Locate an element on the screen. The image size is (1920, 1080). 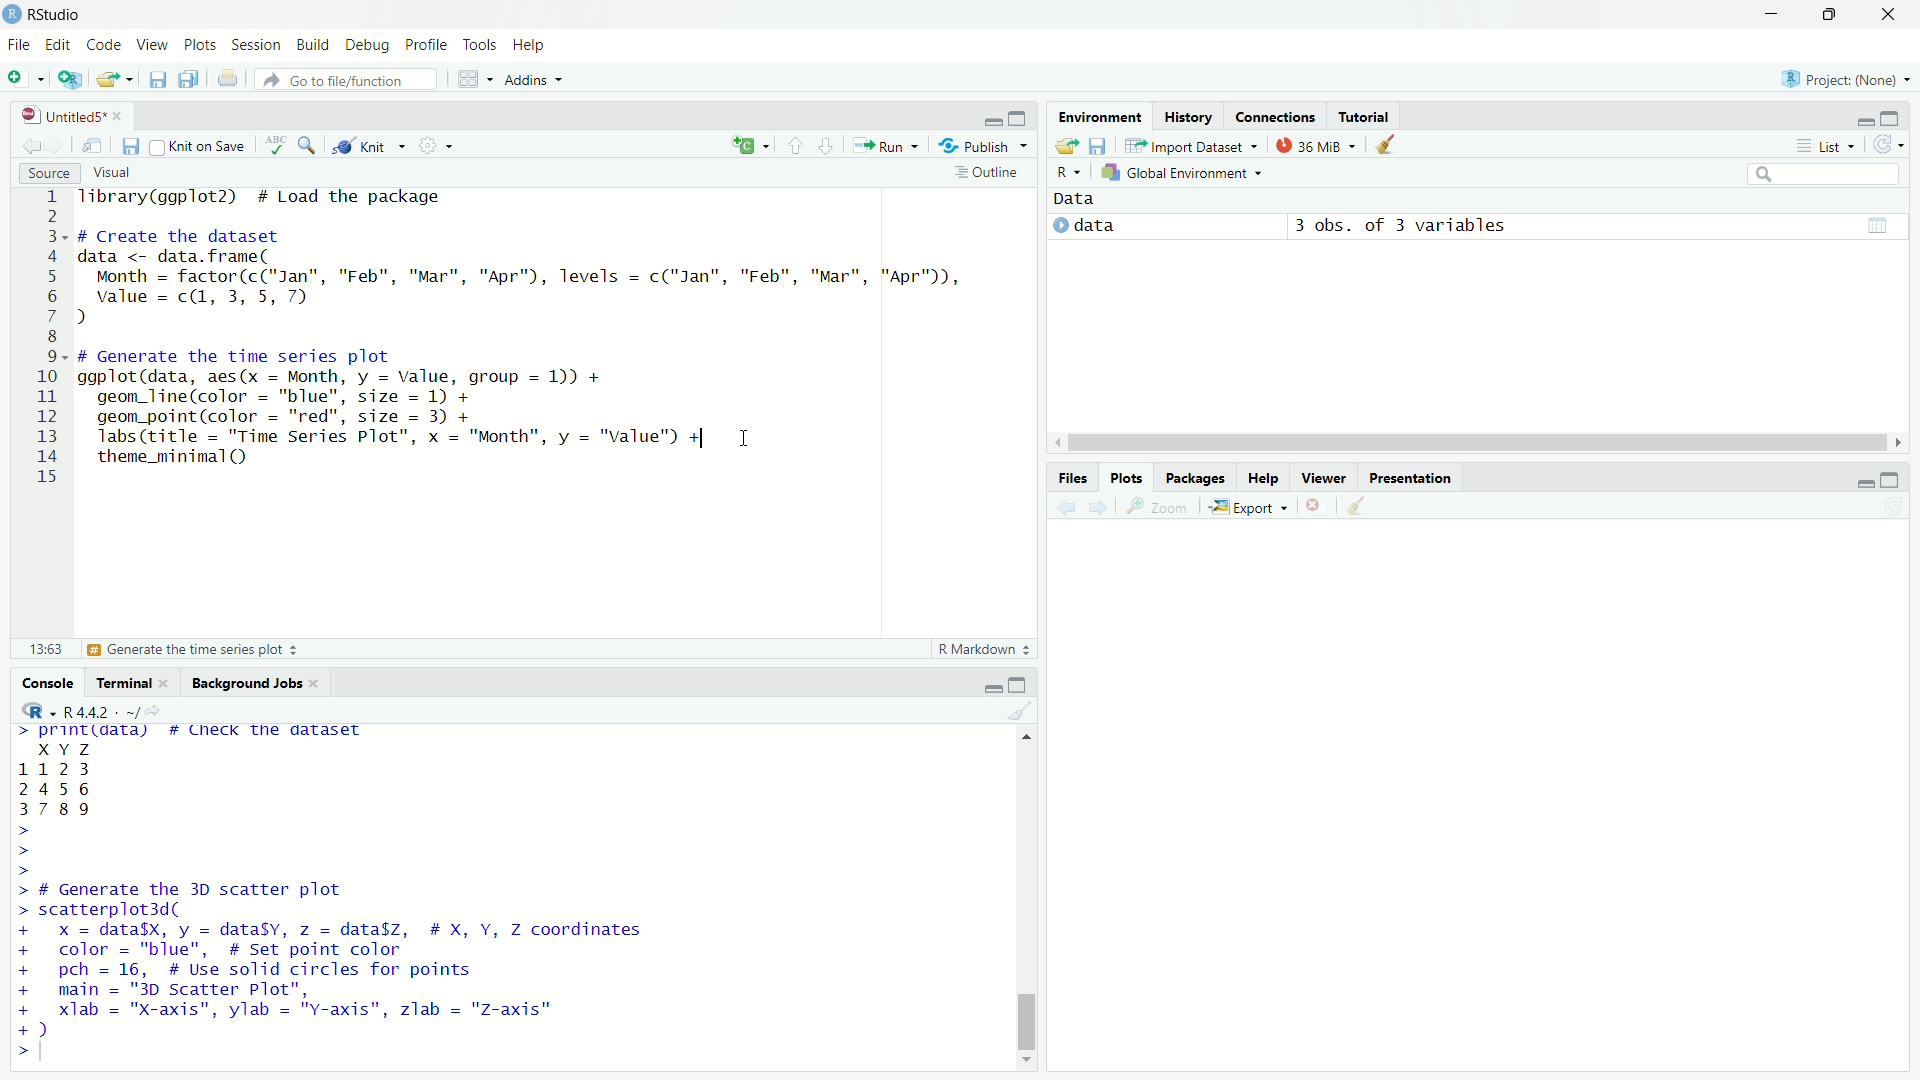
minimize is located at coordinates (1857, 478).